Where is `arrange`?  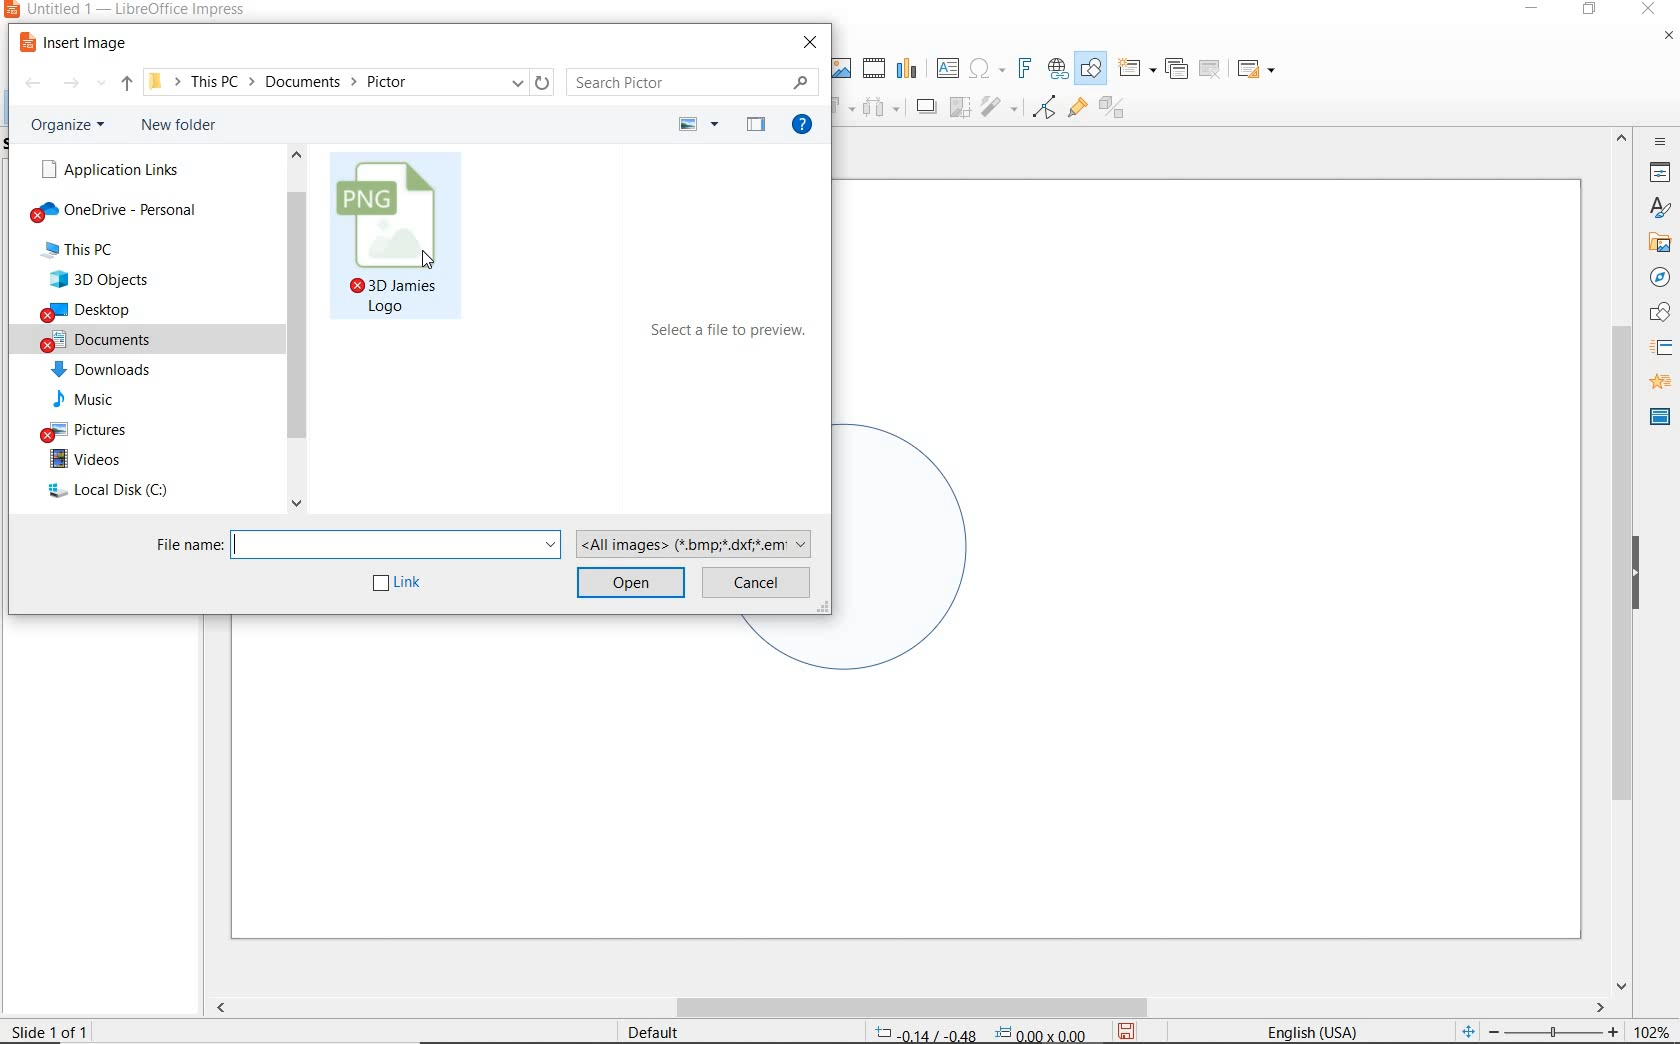
arrange is located at coordinates (842, 105).